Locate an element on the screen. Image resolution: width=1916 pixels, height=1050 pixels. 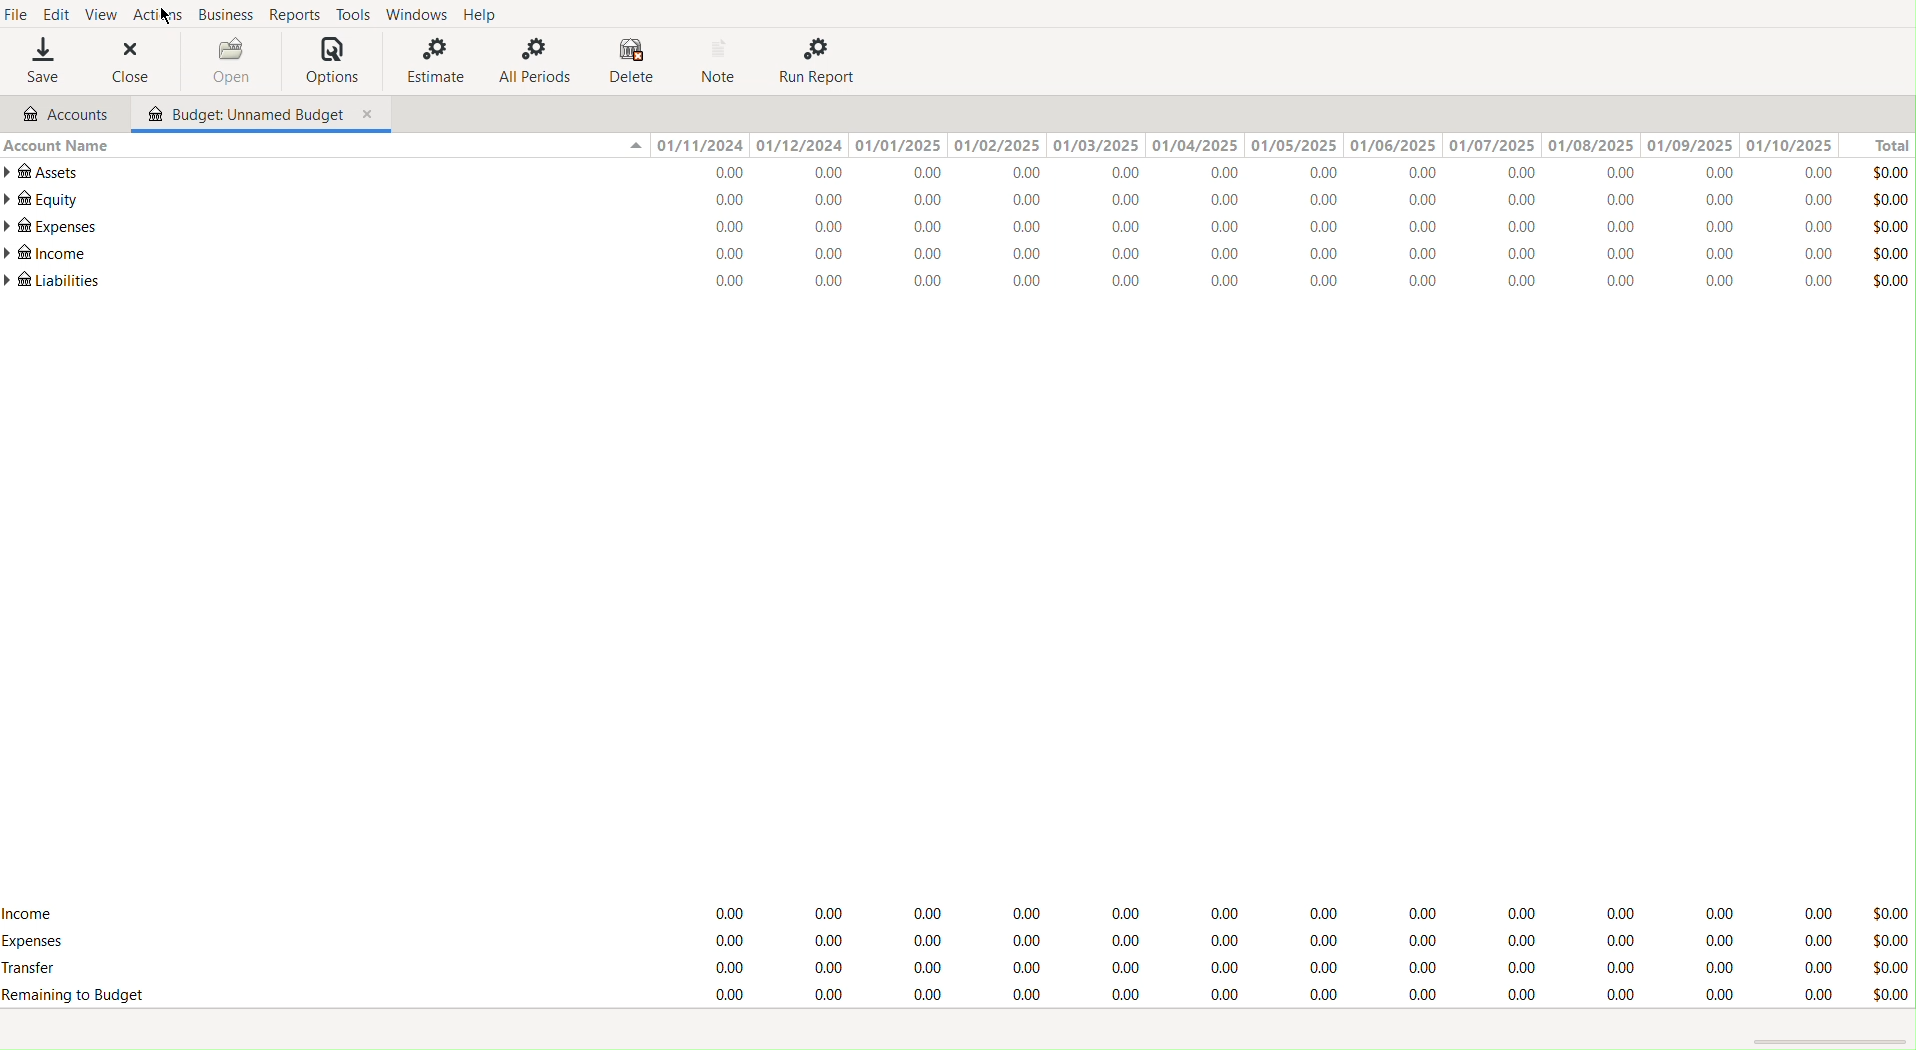
Transfers is located at coordinates (1275, 965).